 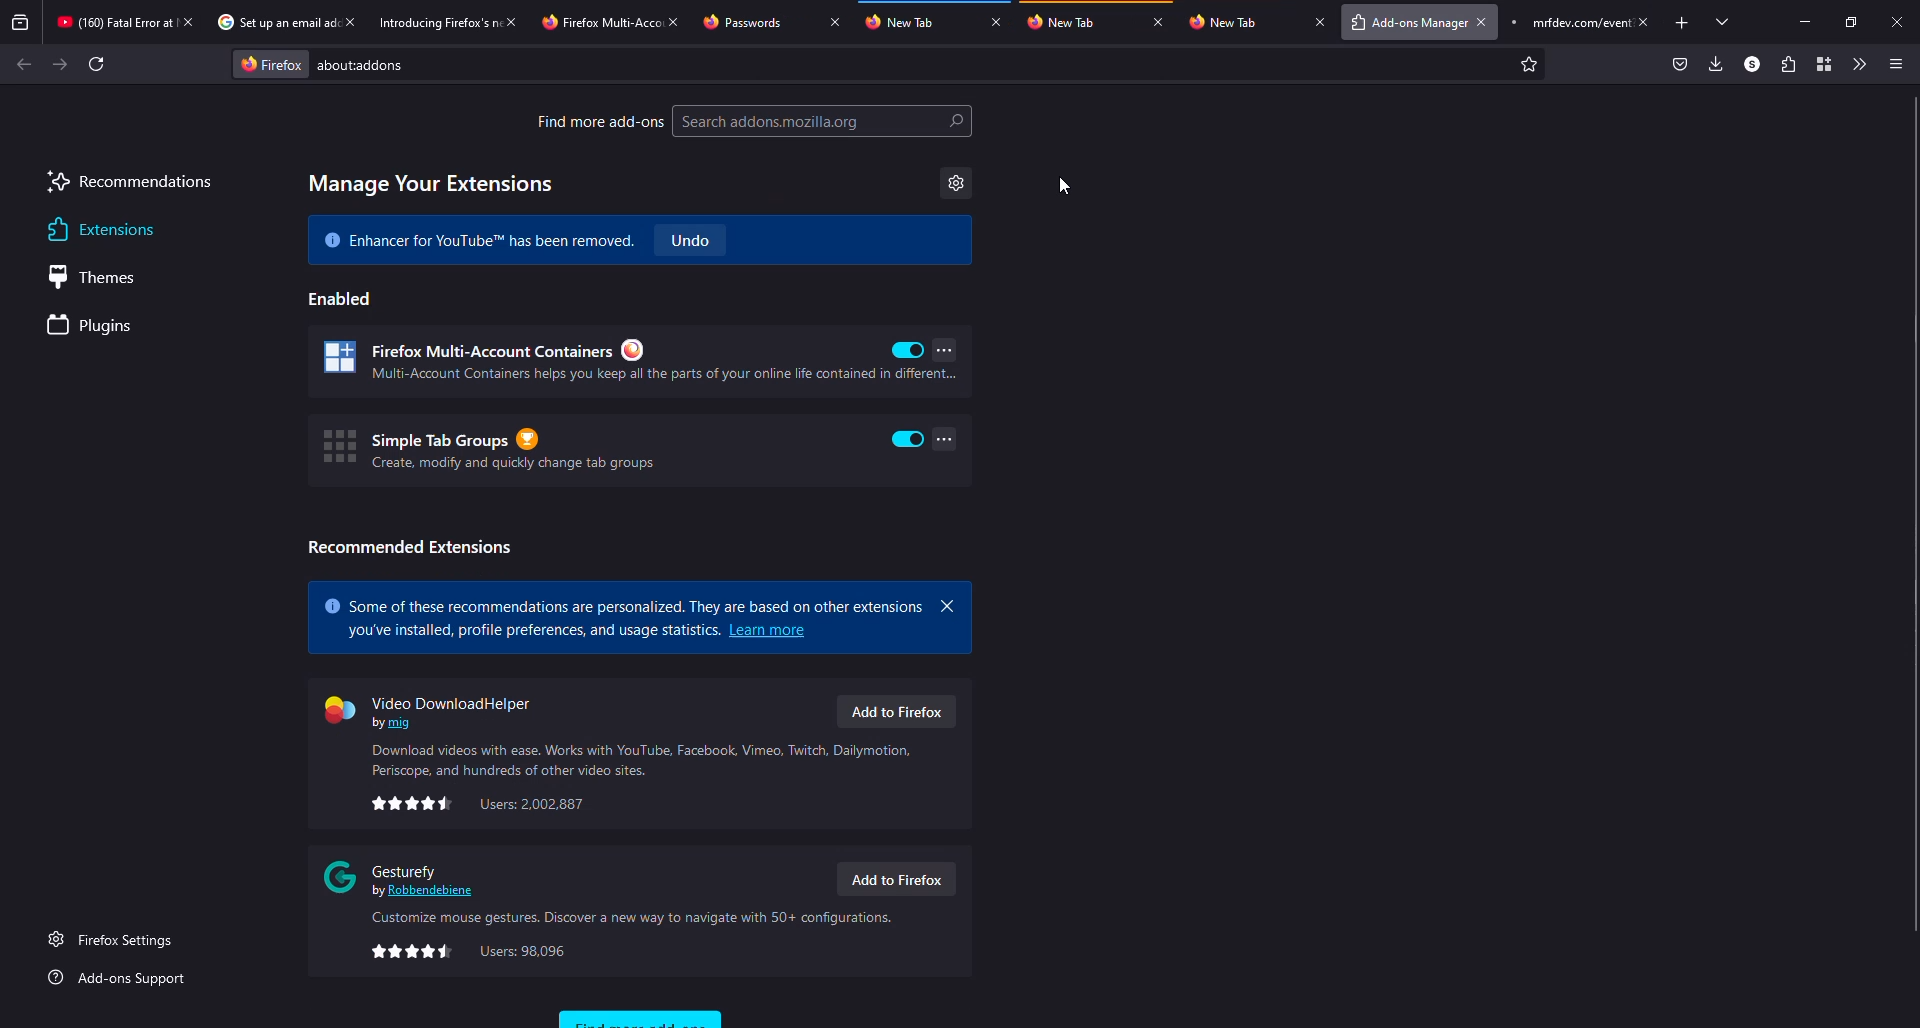 I want to click on close, so click(x=674, y=22).